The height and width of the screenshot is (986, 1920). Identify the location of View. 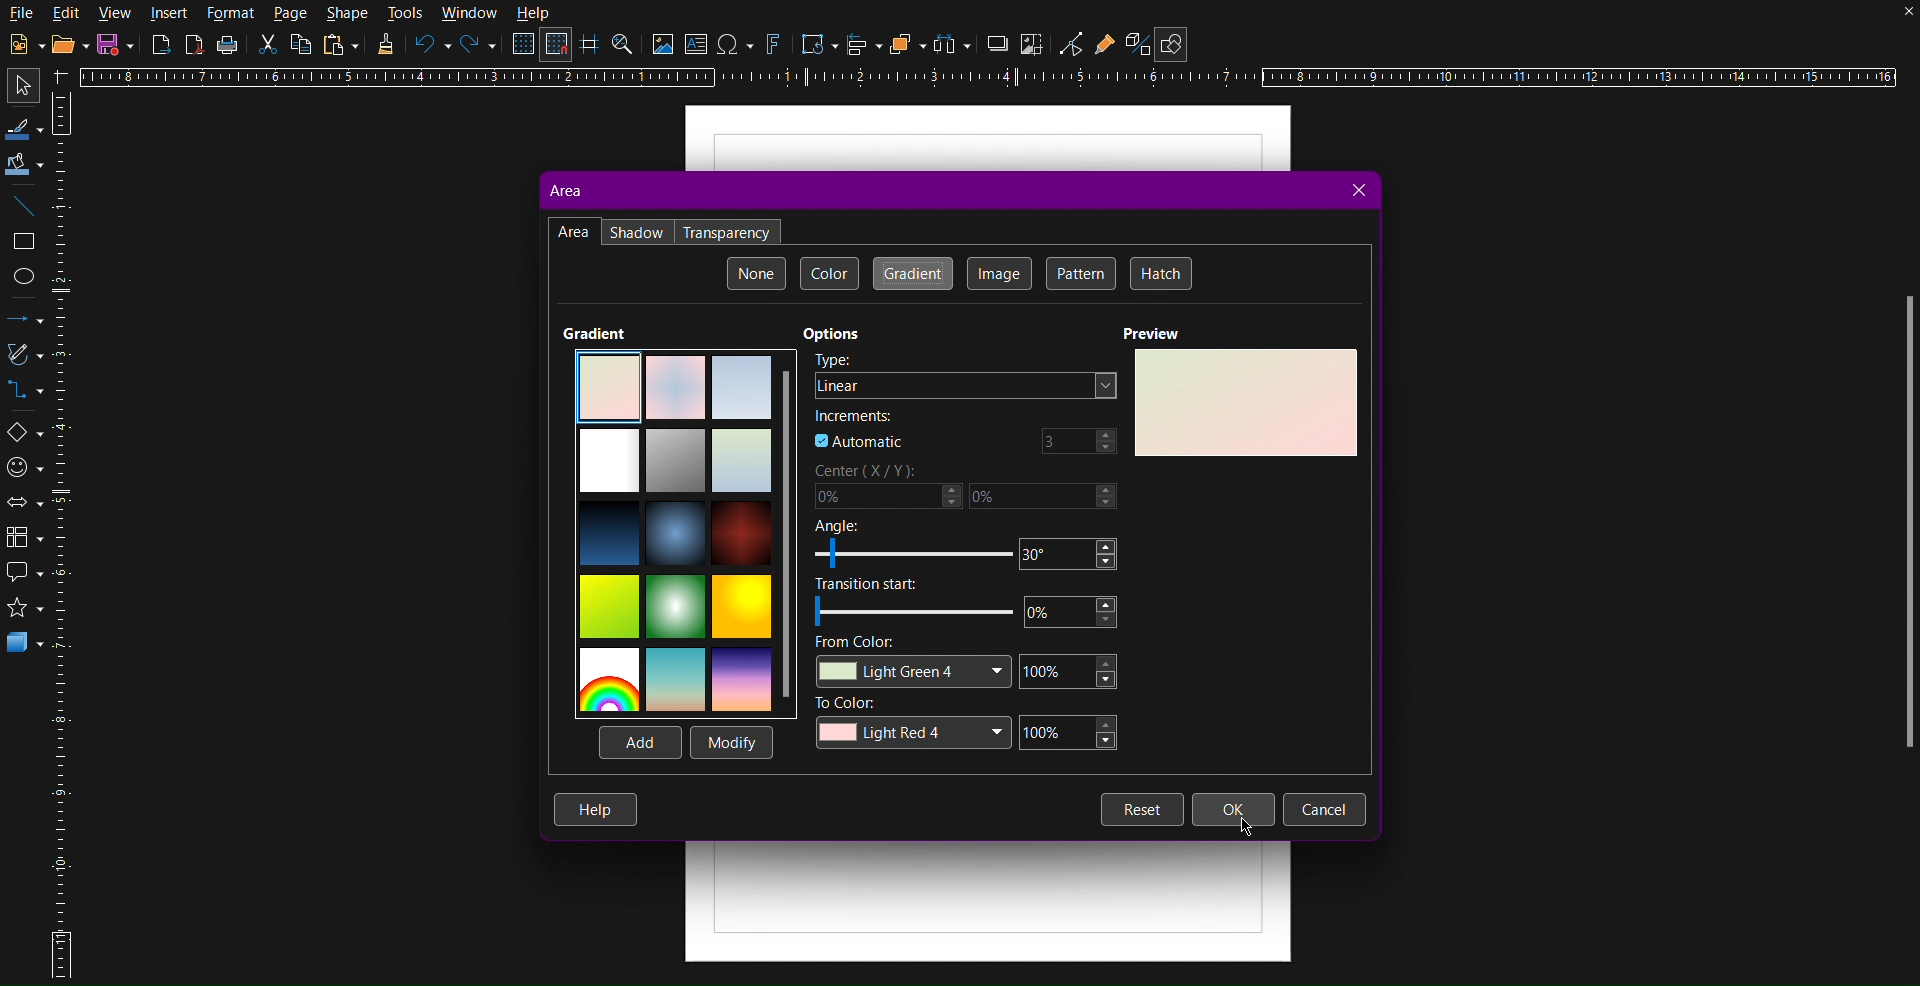
(118, 14).